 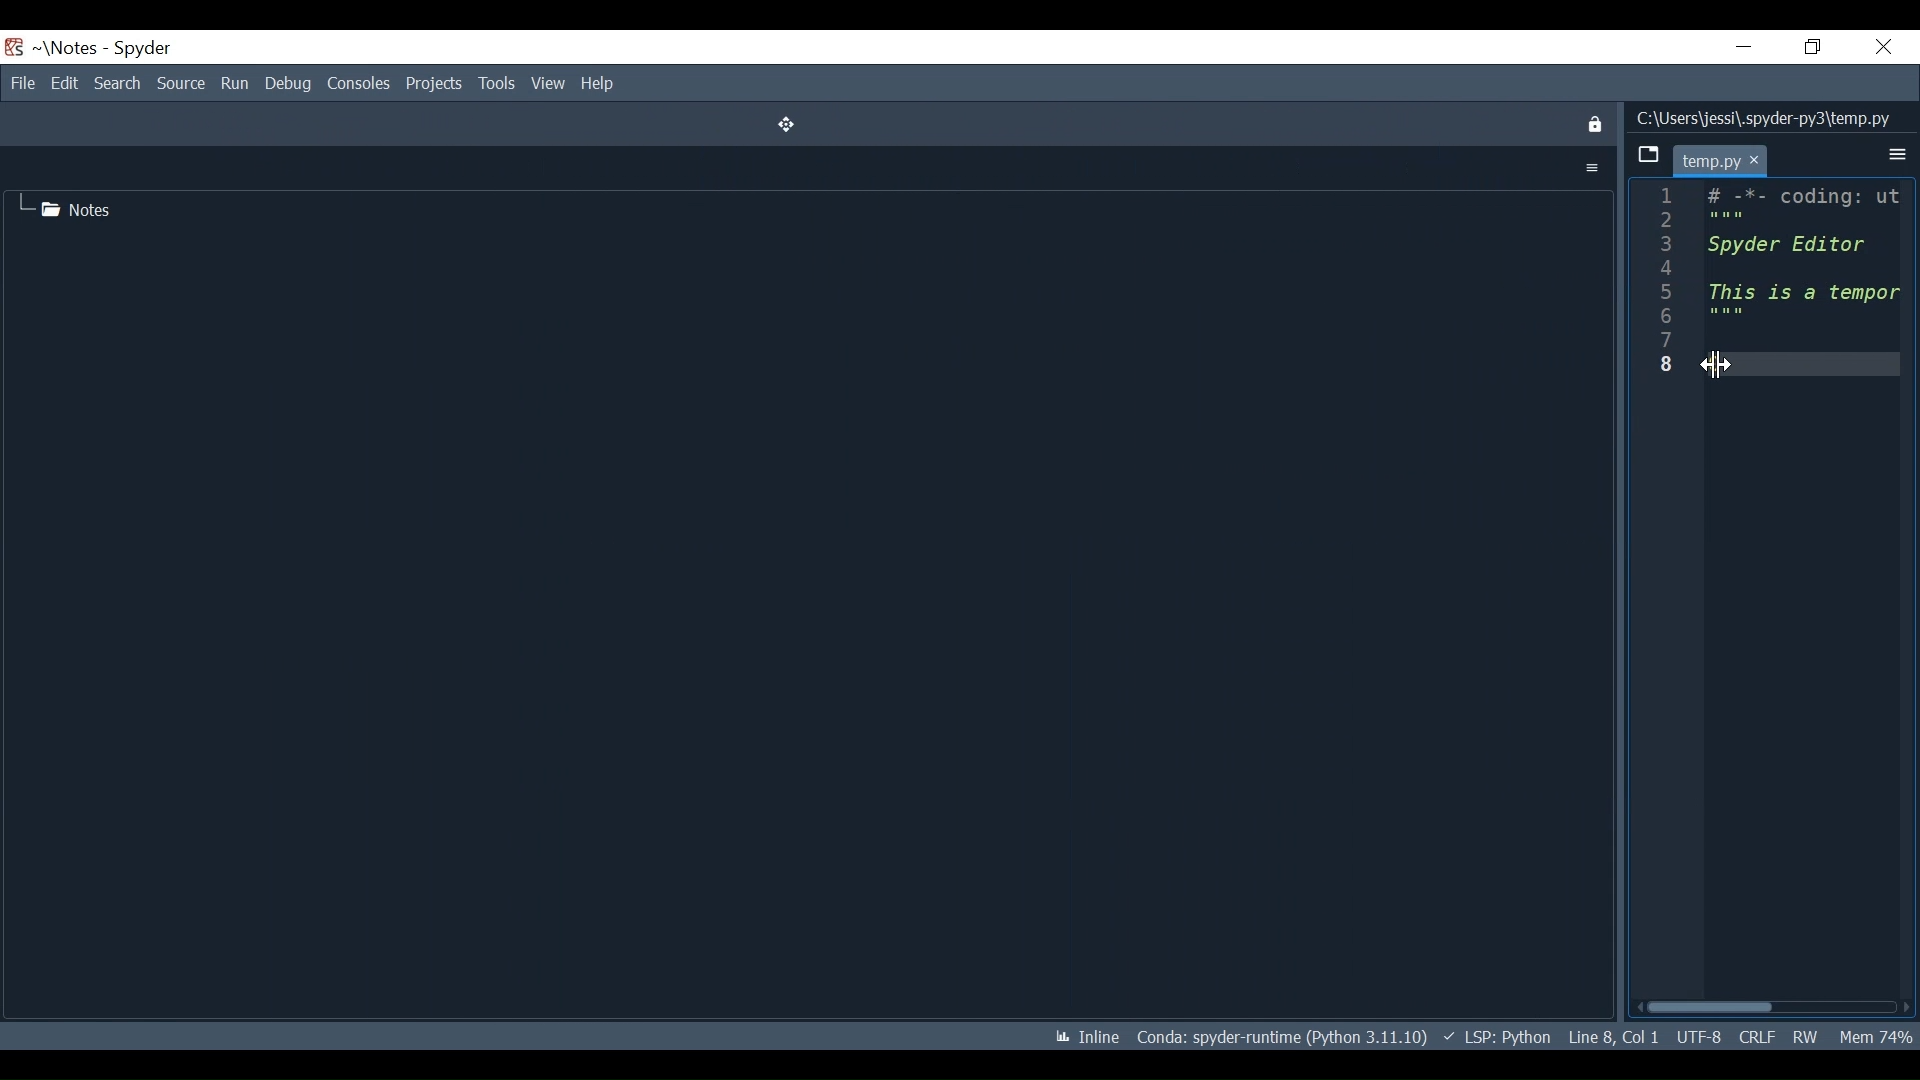 What do you see at coordinates (1668, 283) in the screenshot?
I see `line number` at bounding box center [1668, 283].